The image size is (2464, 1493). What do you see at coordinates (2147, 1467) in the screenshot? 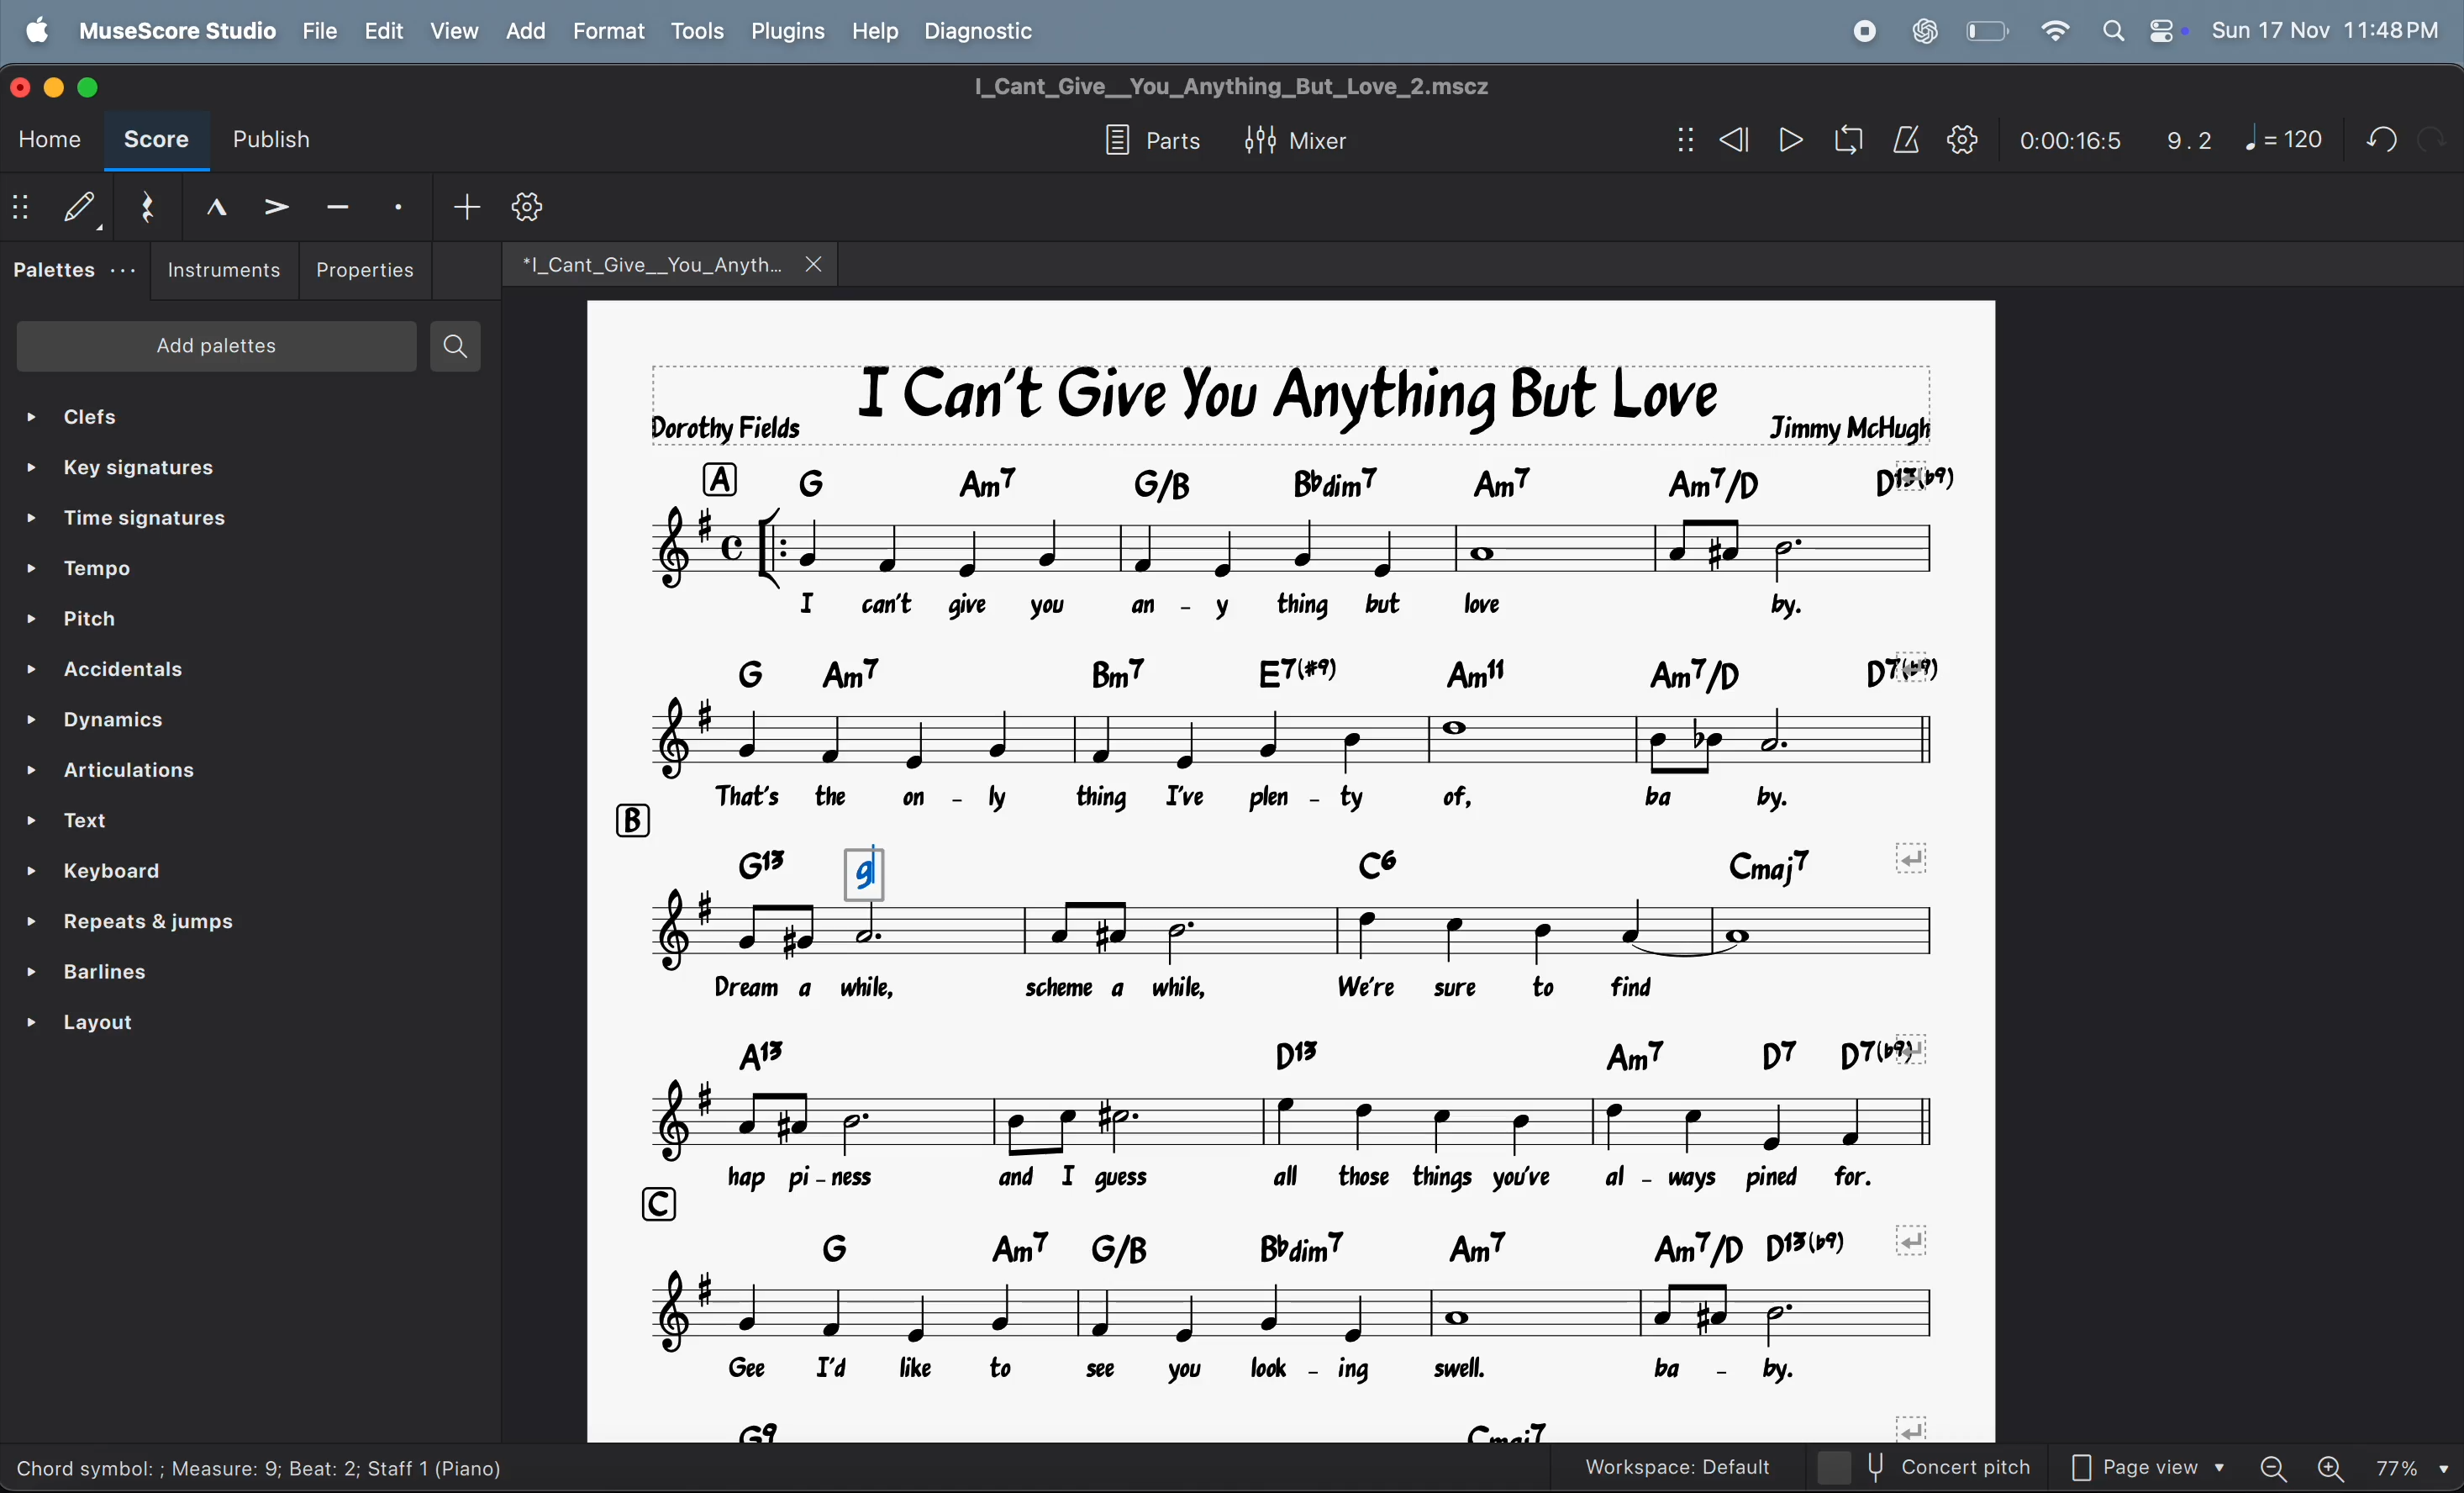
I see `page view` at bounding box center [2147, 1467].